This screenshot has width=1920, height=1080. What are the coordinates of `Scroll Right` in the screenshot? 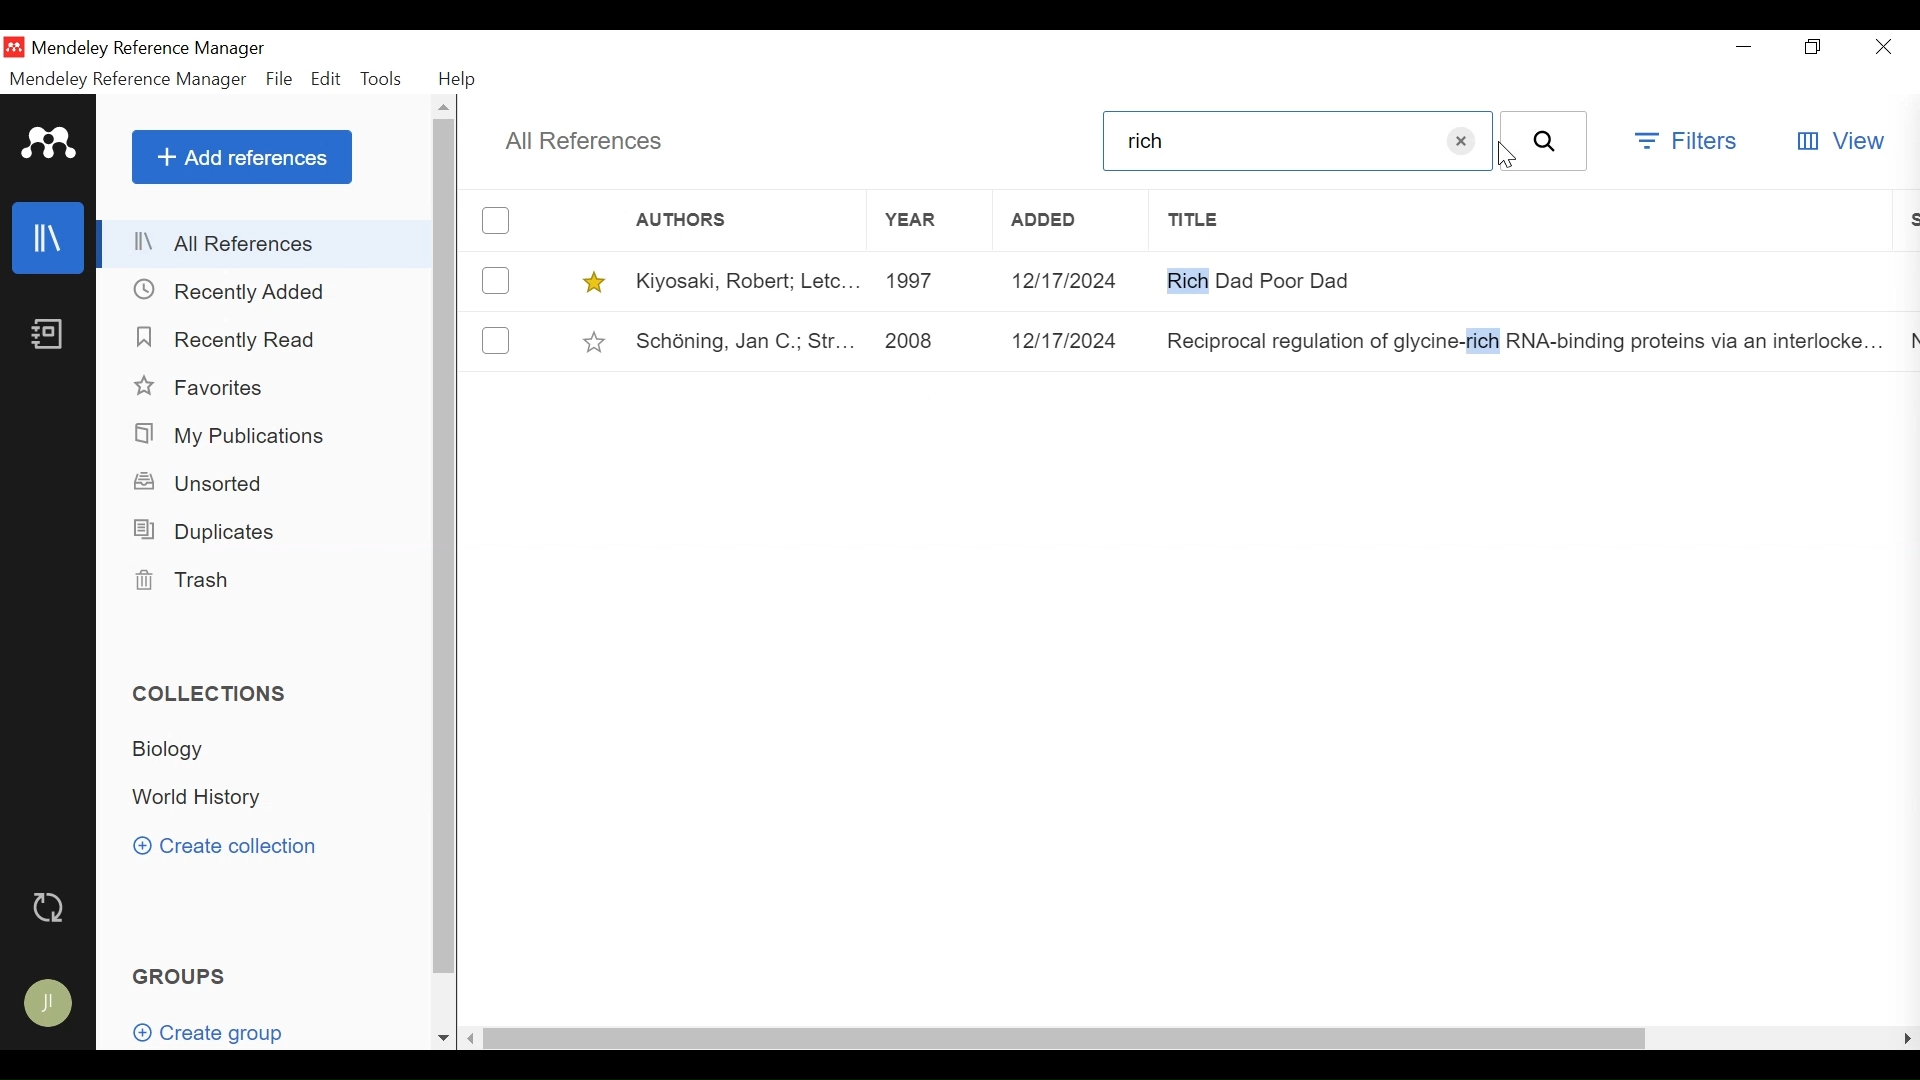 It's located at (1904, 1040).